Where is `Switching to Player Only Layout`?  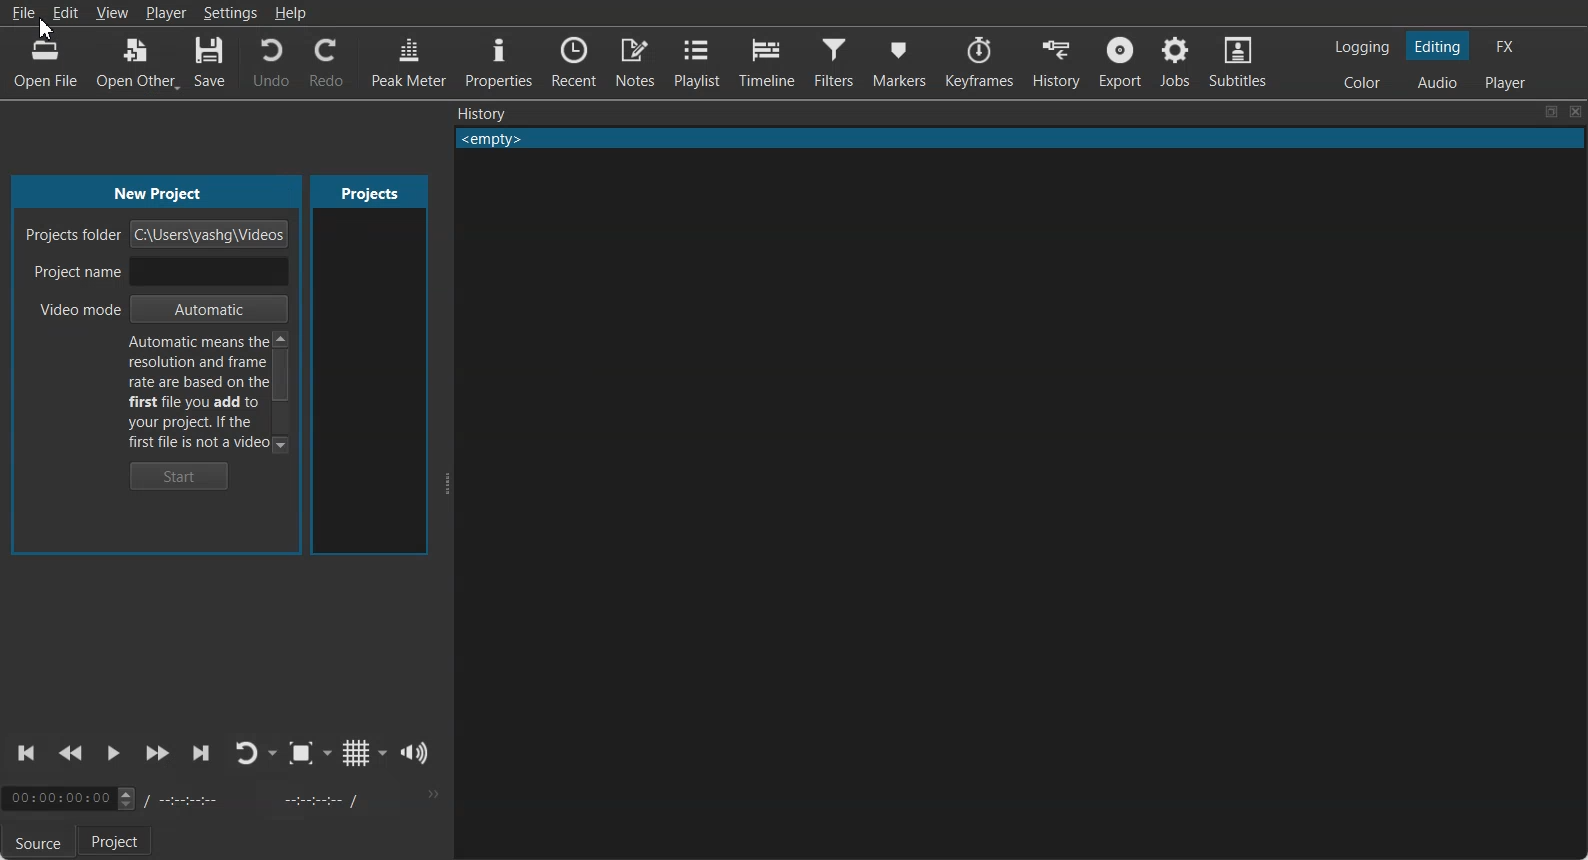
Switching to Player Only Layout is located at coordinates (1508, 82).